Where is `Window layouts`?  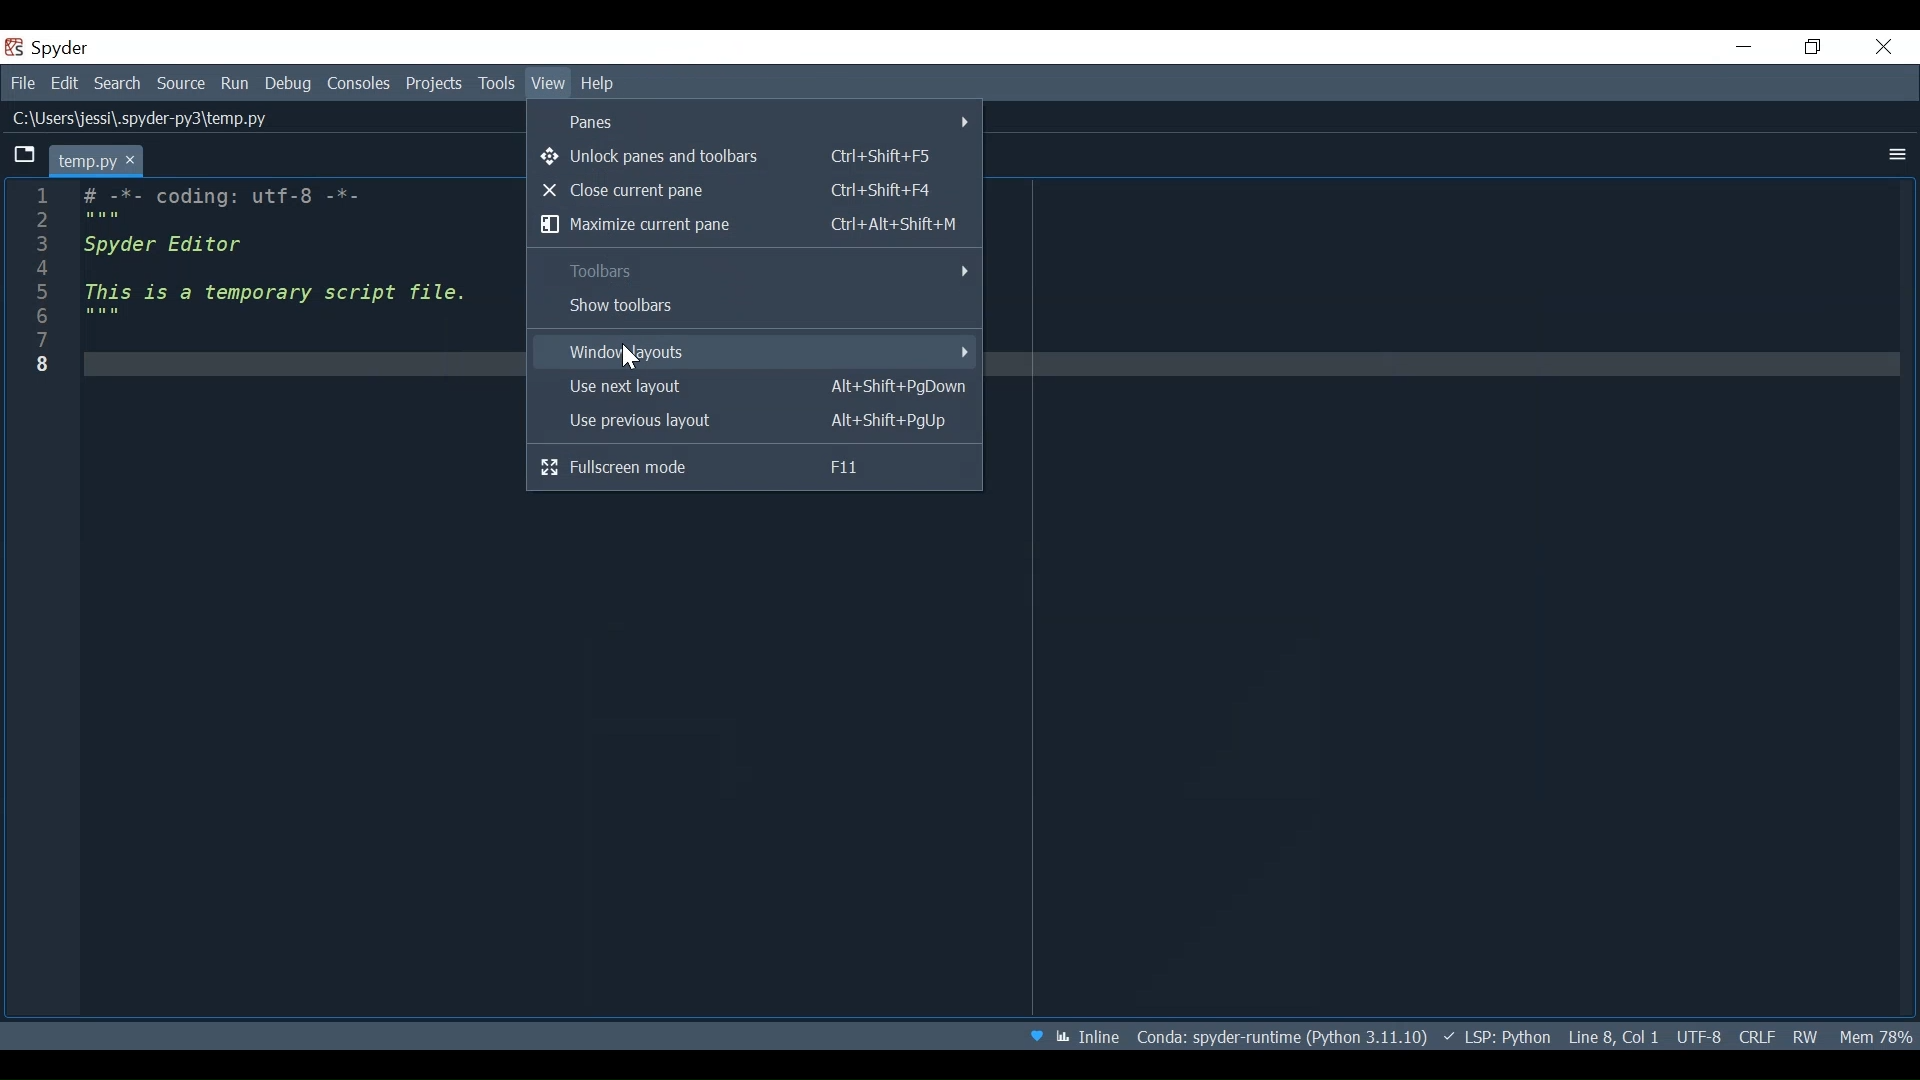
Window layouts is located at coordinates (752, 351).